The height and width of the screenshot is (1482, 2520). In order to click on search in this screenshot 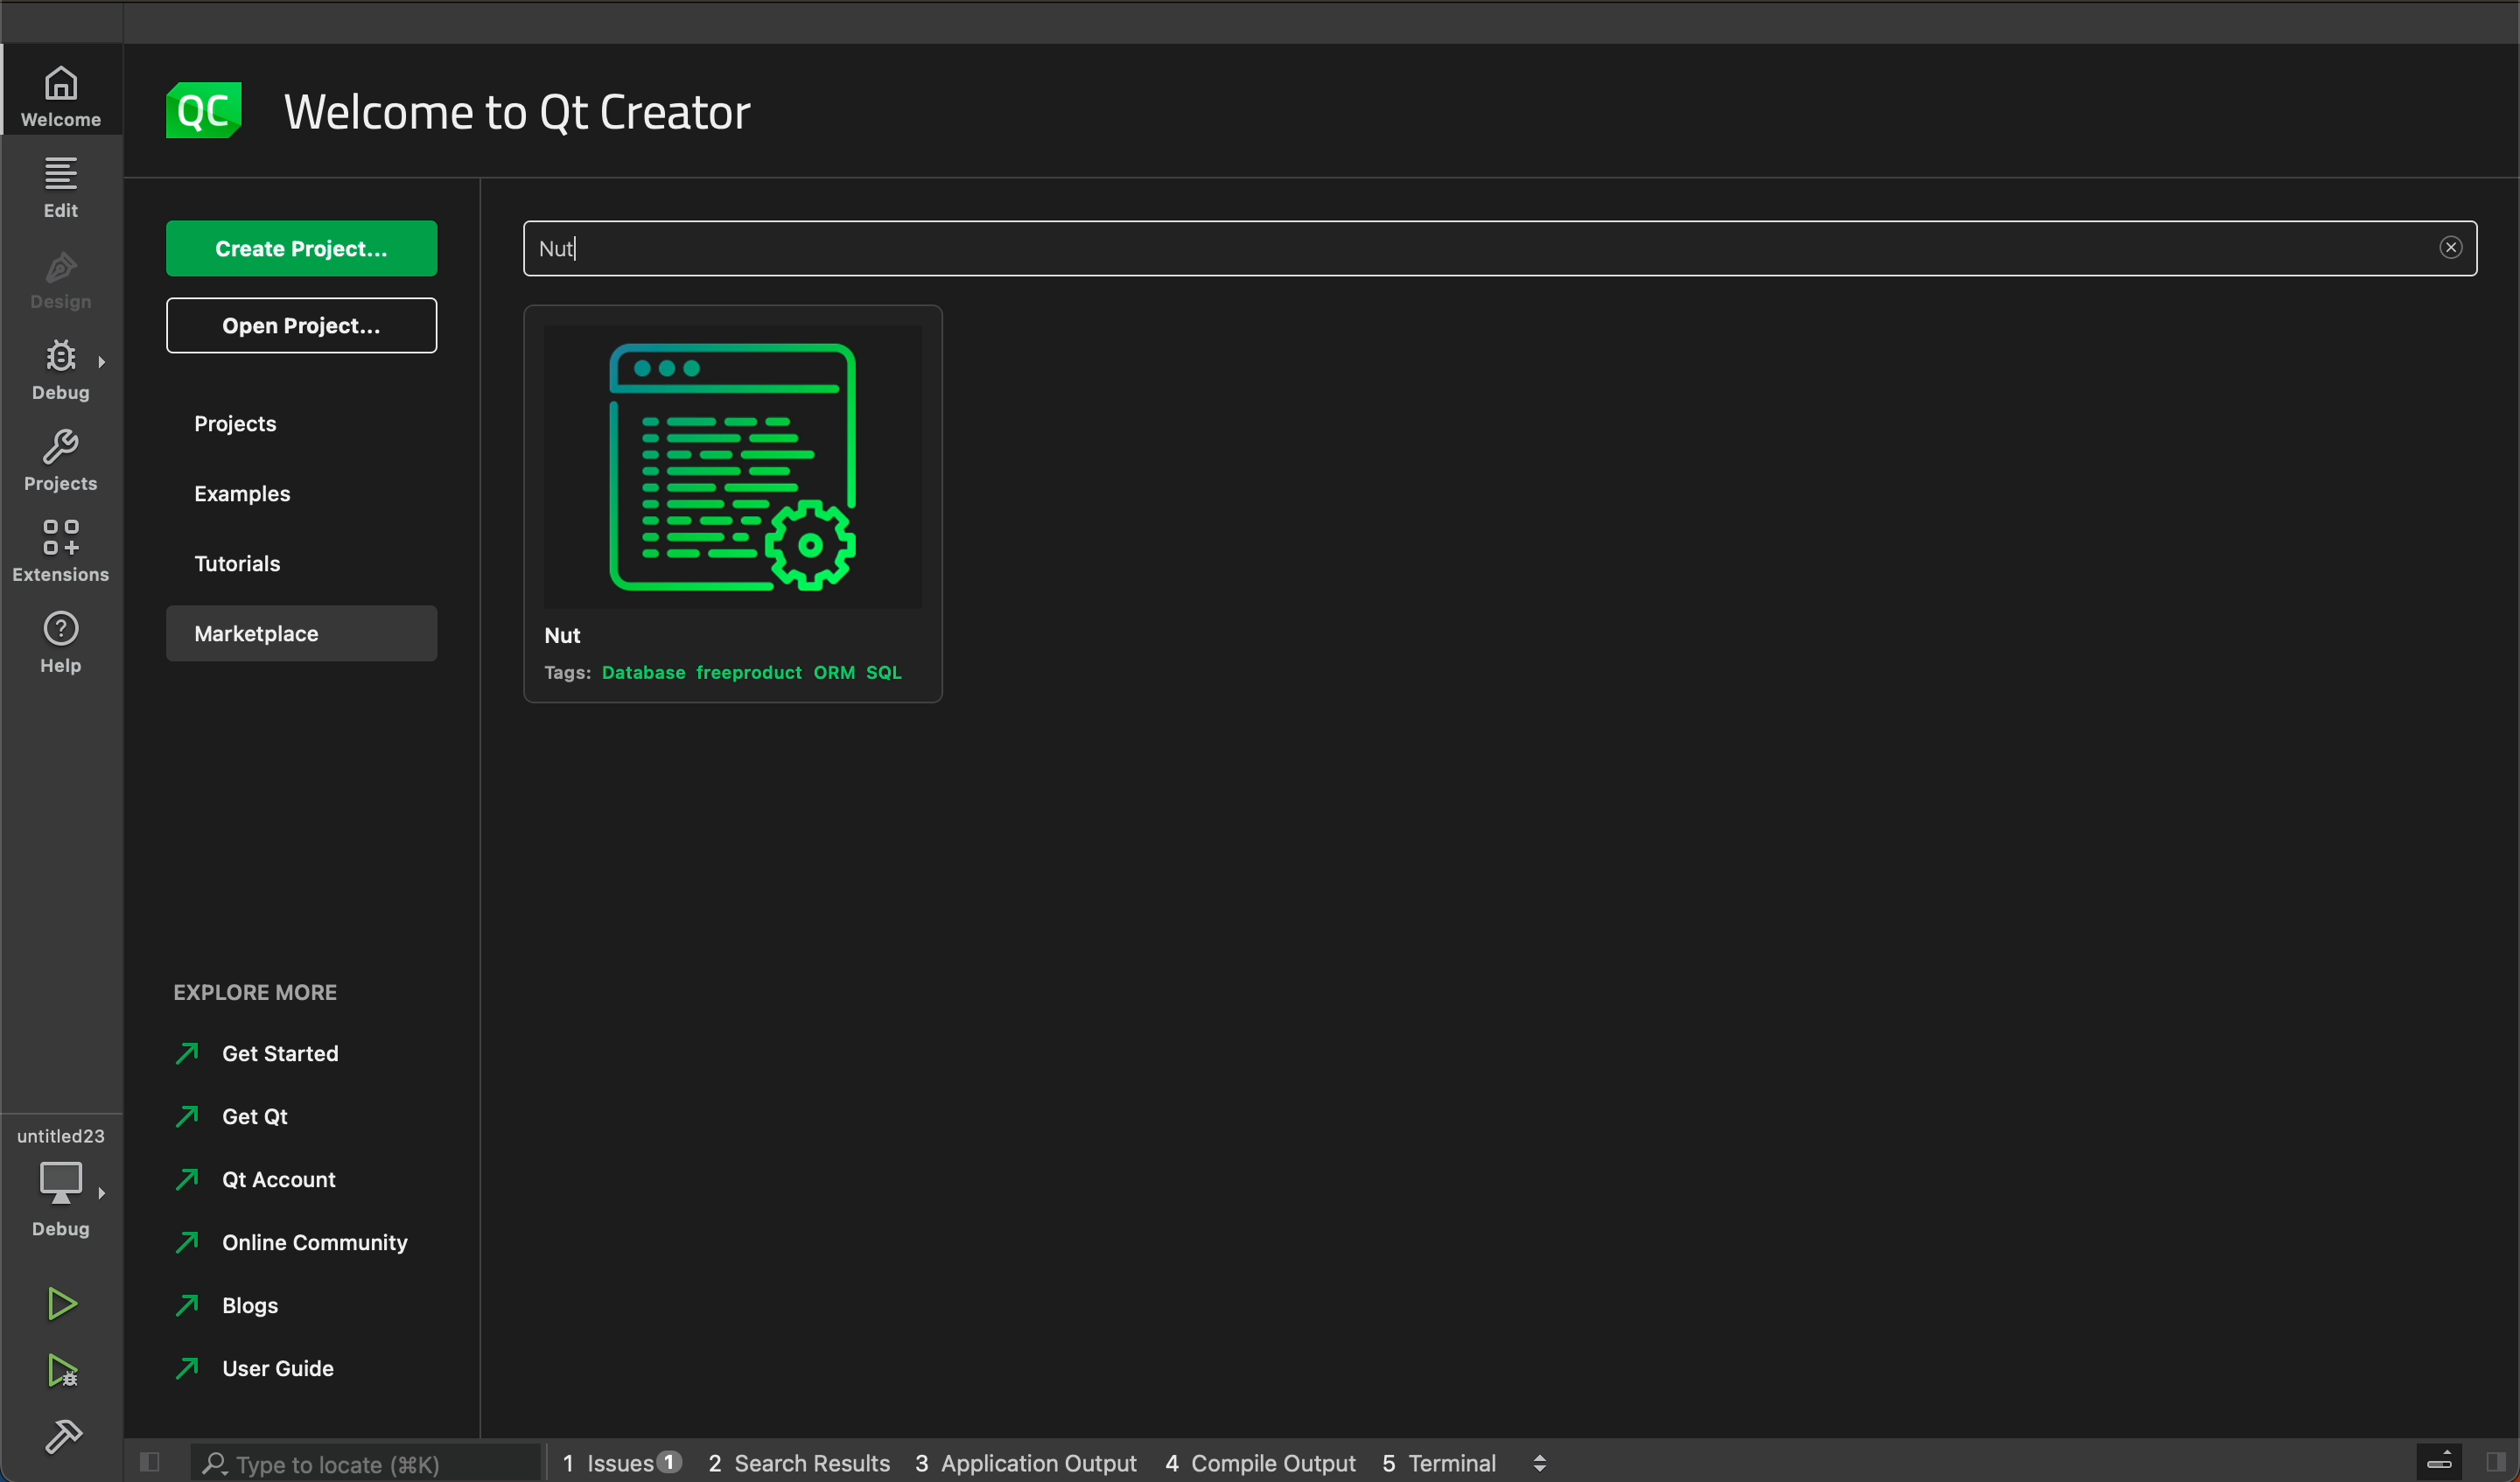, I will do `click(360, 1464)`.